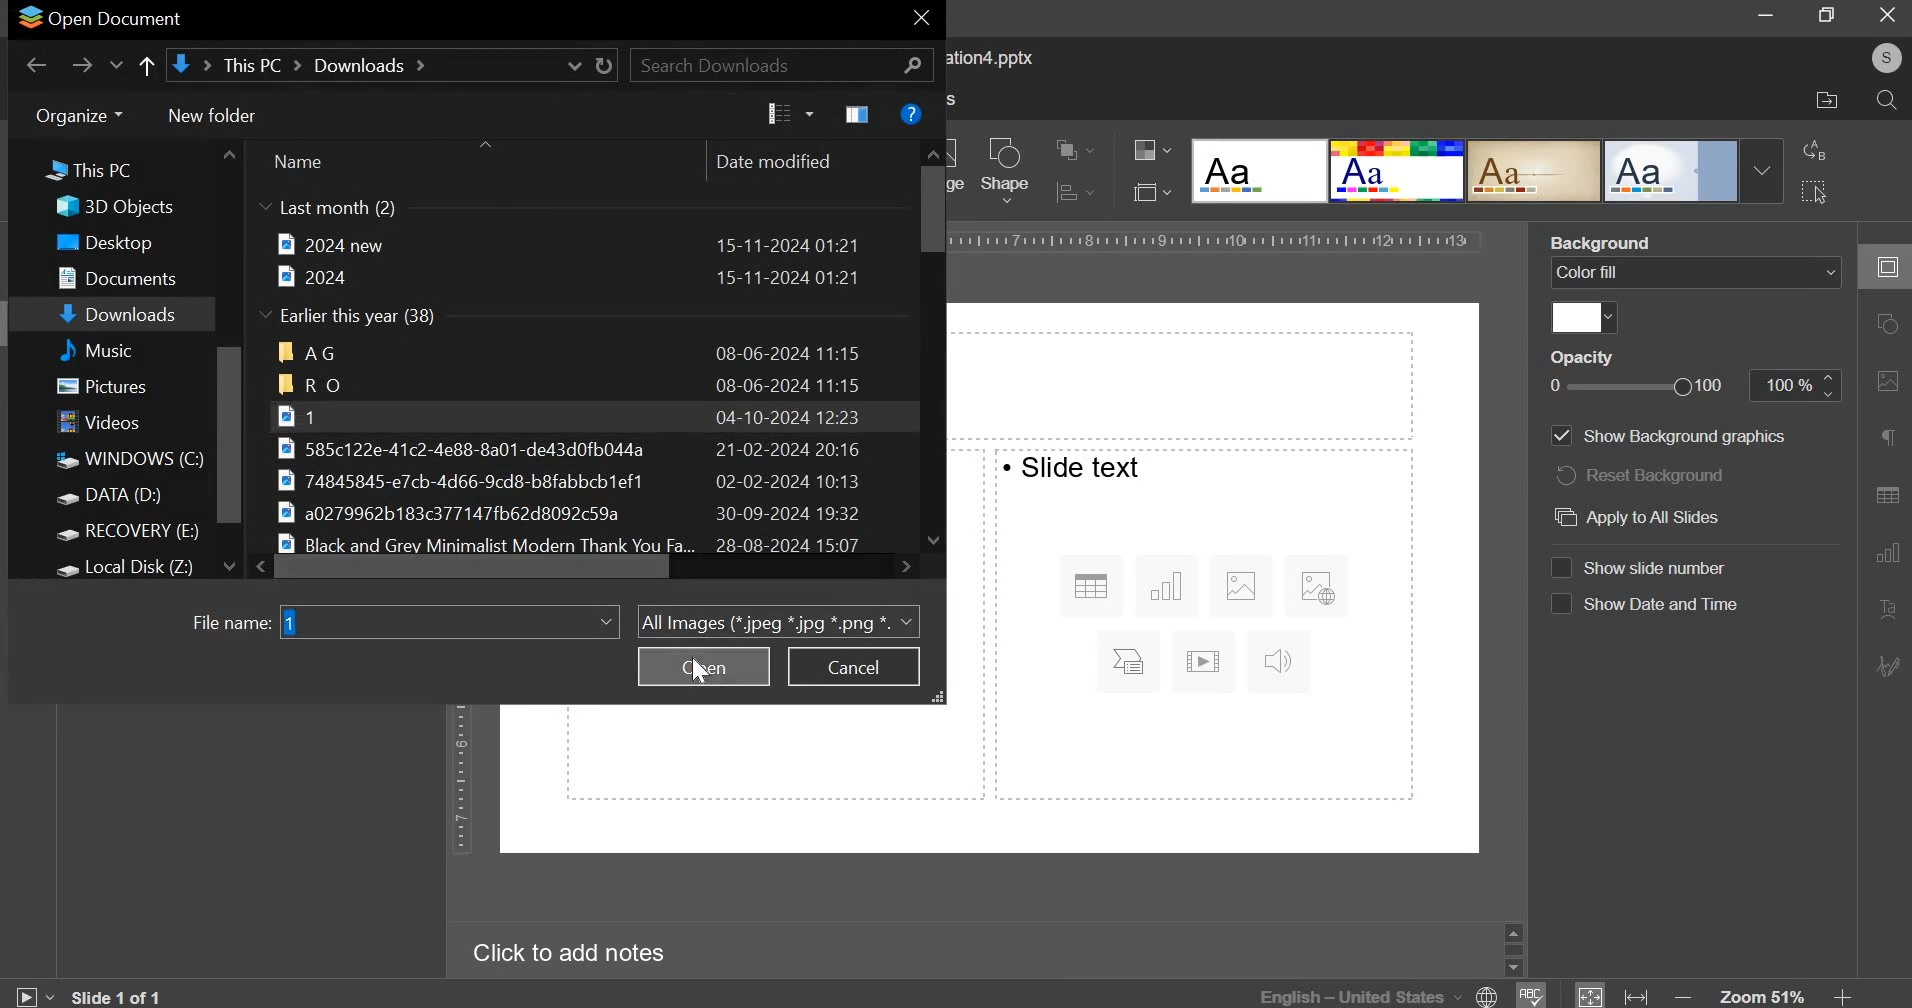 Image resolution: width=1912 pixels, height=1008 pixels. What do you see at coordinates (790, 114) in the screenshot?
I see `sort` at bounding box center [790, 114].